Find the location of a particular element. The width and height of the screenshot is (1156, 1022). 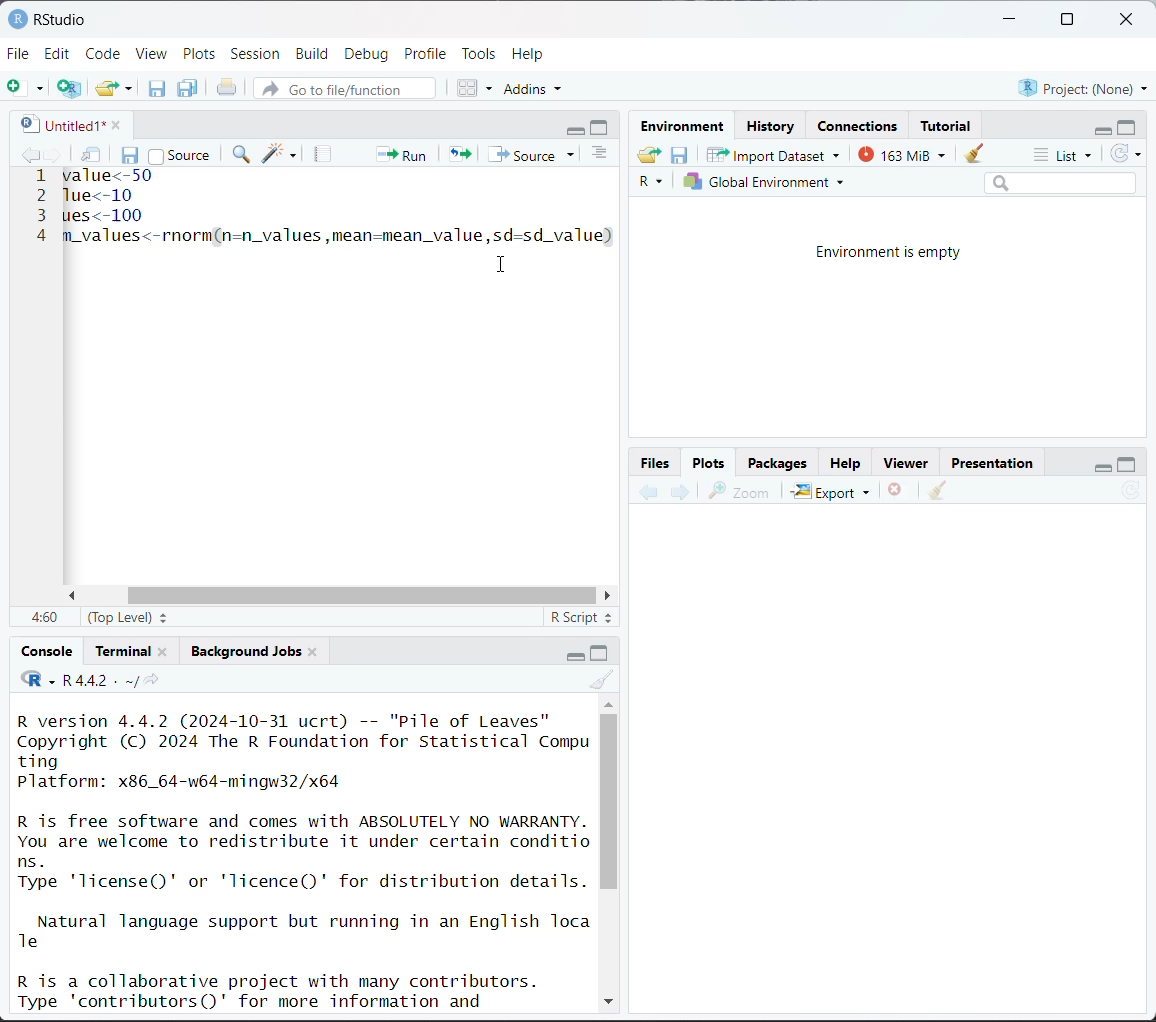

clear all plots is located at coordinates (938, 491).